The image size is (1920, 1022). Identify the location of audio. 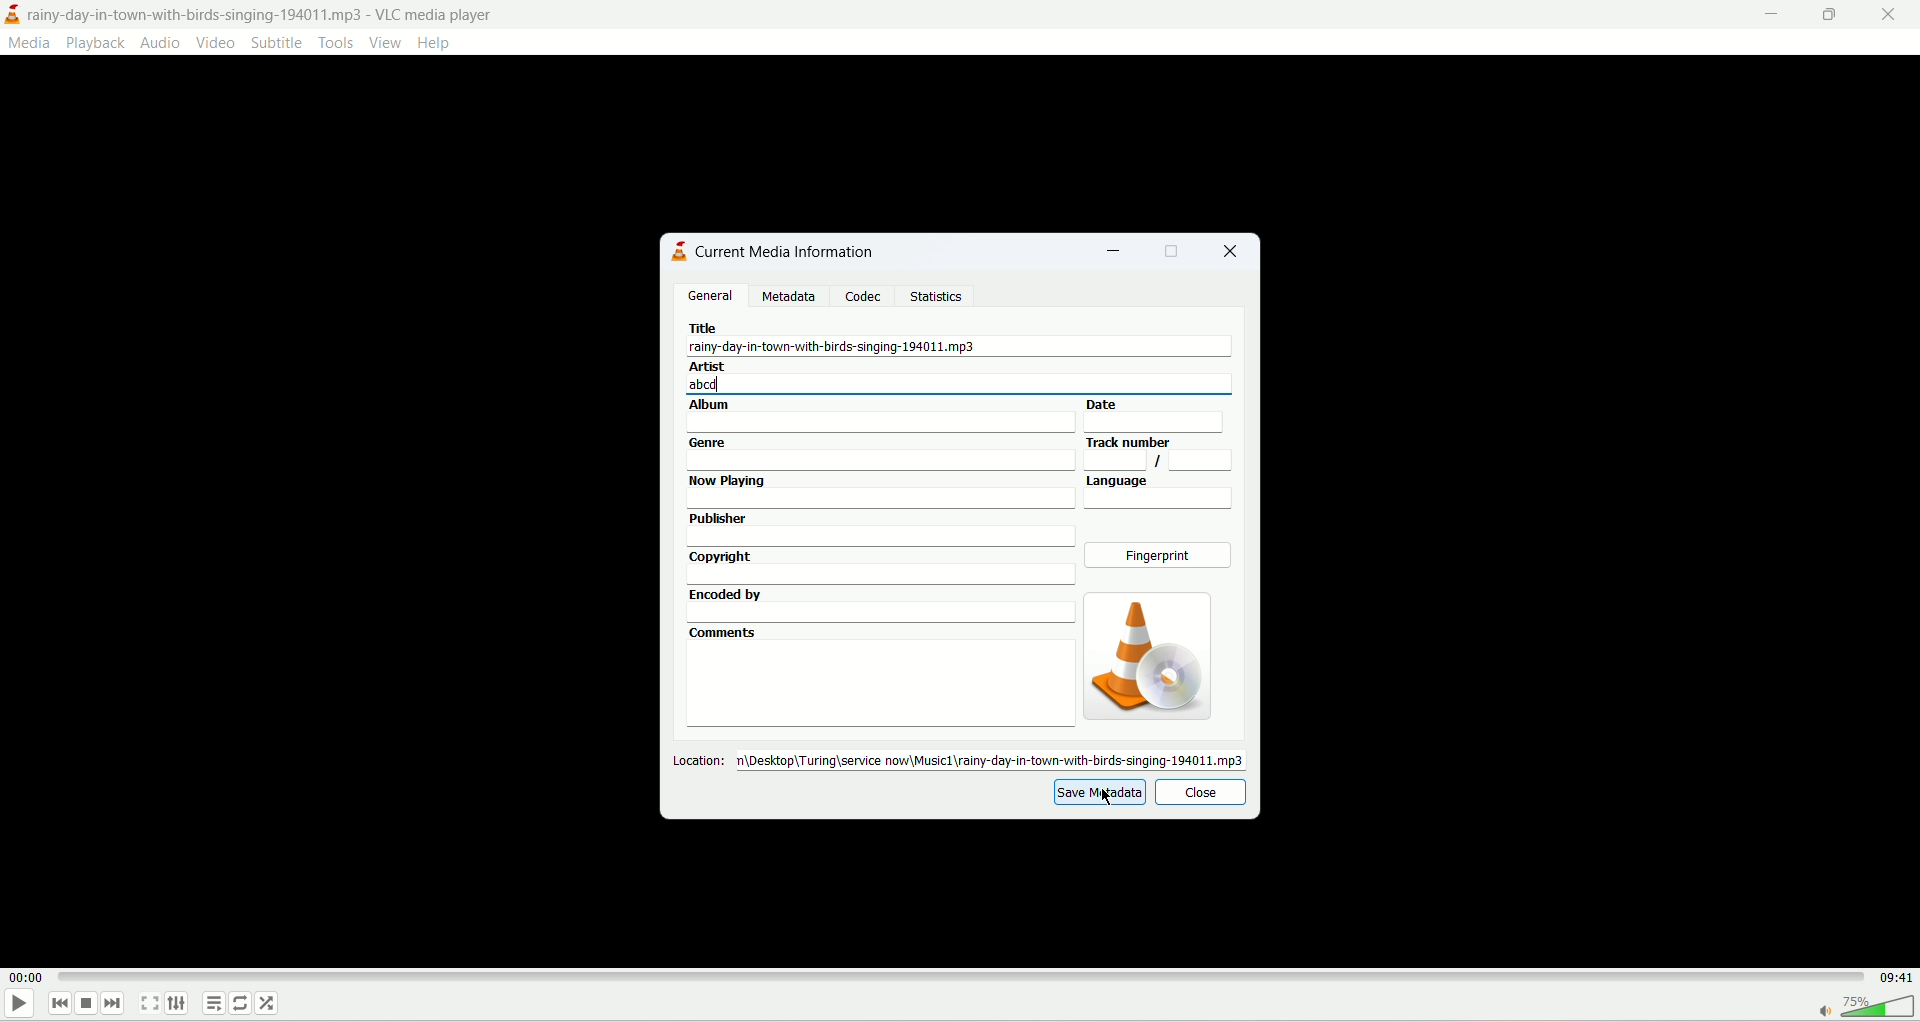
(162, 42).